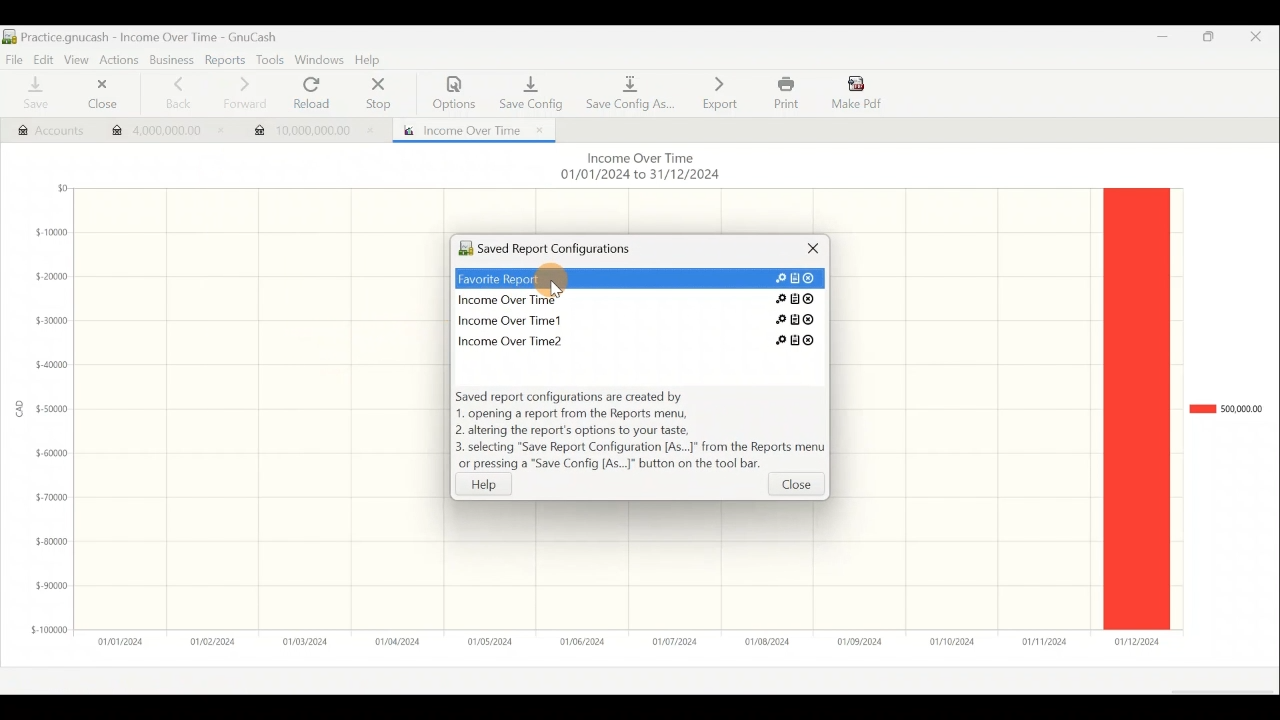  Describe the element at coordinates (1225, 409) in the screenshot. I see `Chart legend` at that location.